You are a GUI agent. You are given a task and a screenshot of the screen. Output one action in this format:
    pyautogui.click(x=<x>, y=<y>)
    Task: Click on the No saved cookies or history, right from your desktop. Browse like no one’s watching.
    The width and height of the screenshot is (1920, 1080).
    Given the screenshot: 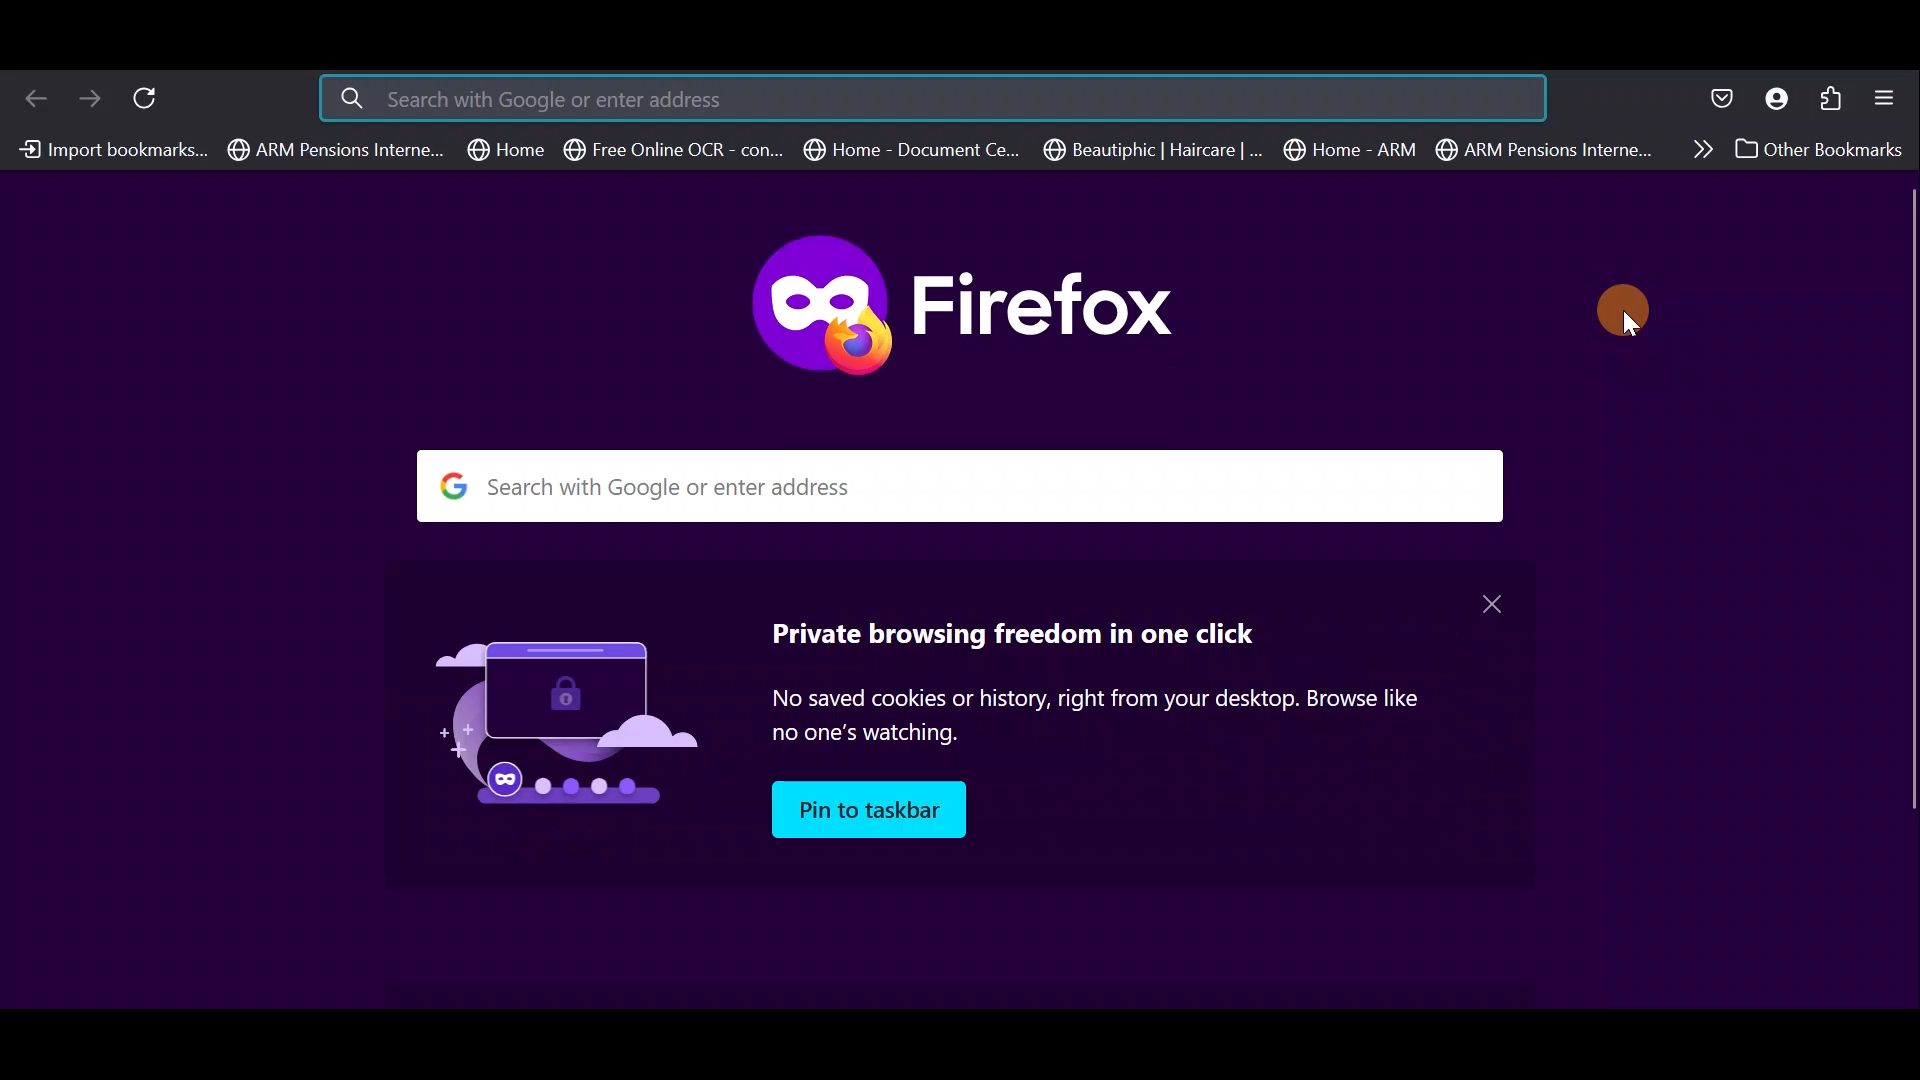 What is the action you would take?
    pyautogui.click(x=1102, y=717)
    